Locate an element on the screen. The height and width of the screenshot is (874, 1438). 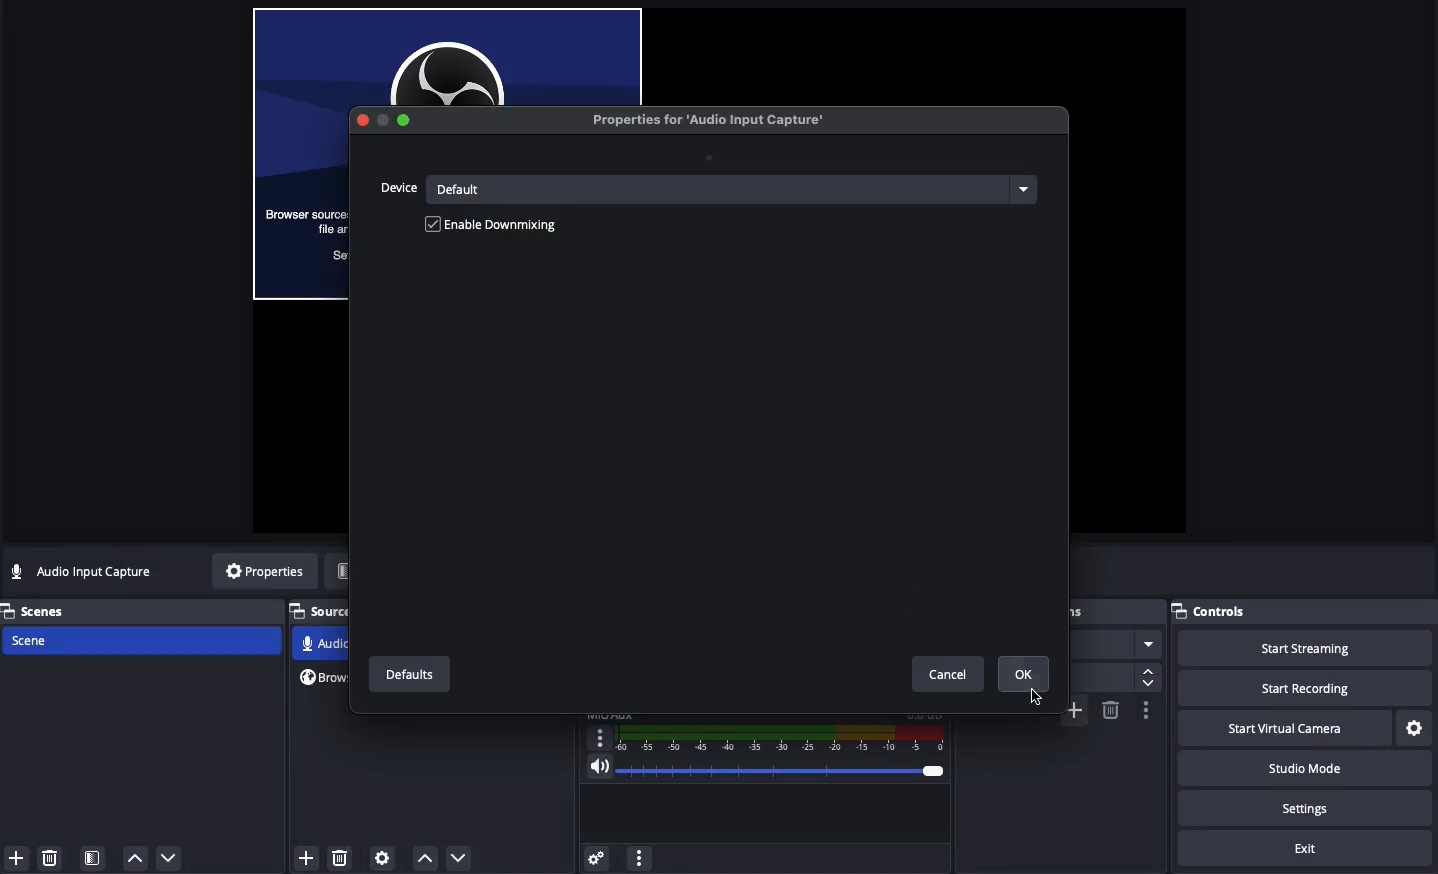
Defaults is located at coordinates (408, 675).